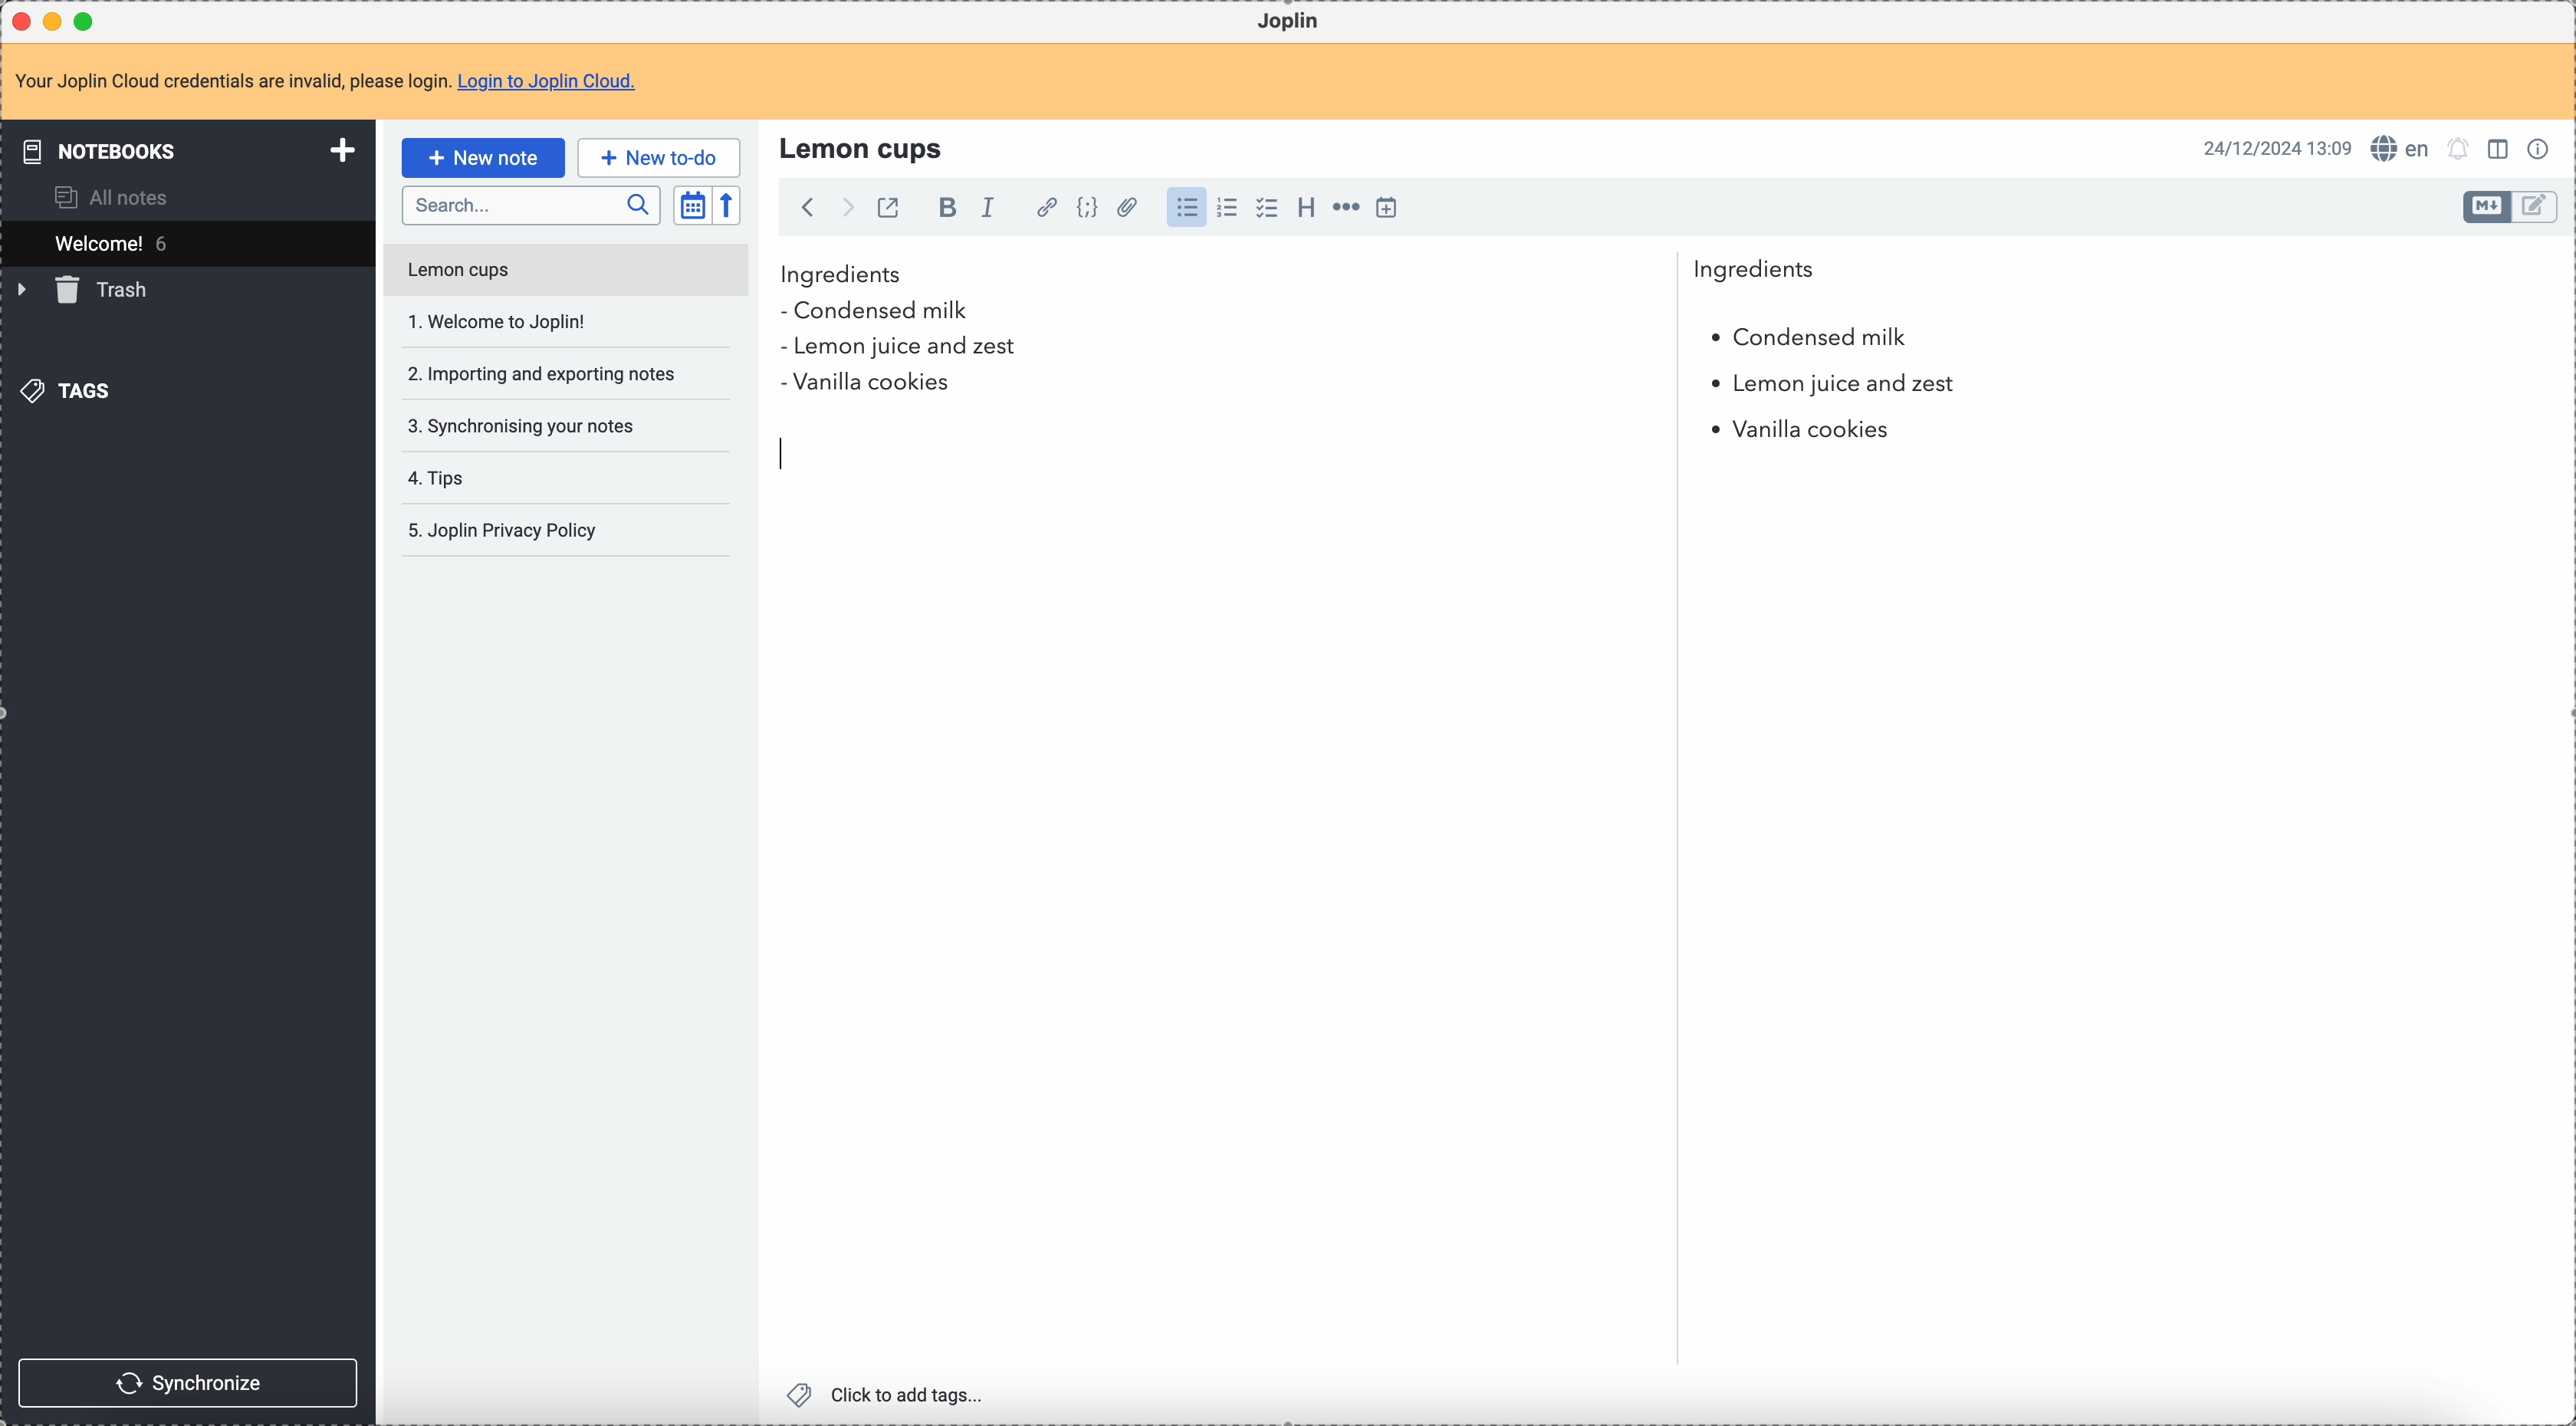 The height and width of the screenshot is (1426, 2576). I want to click on lemon cups, so click(865, 147).